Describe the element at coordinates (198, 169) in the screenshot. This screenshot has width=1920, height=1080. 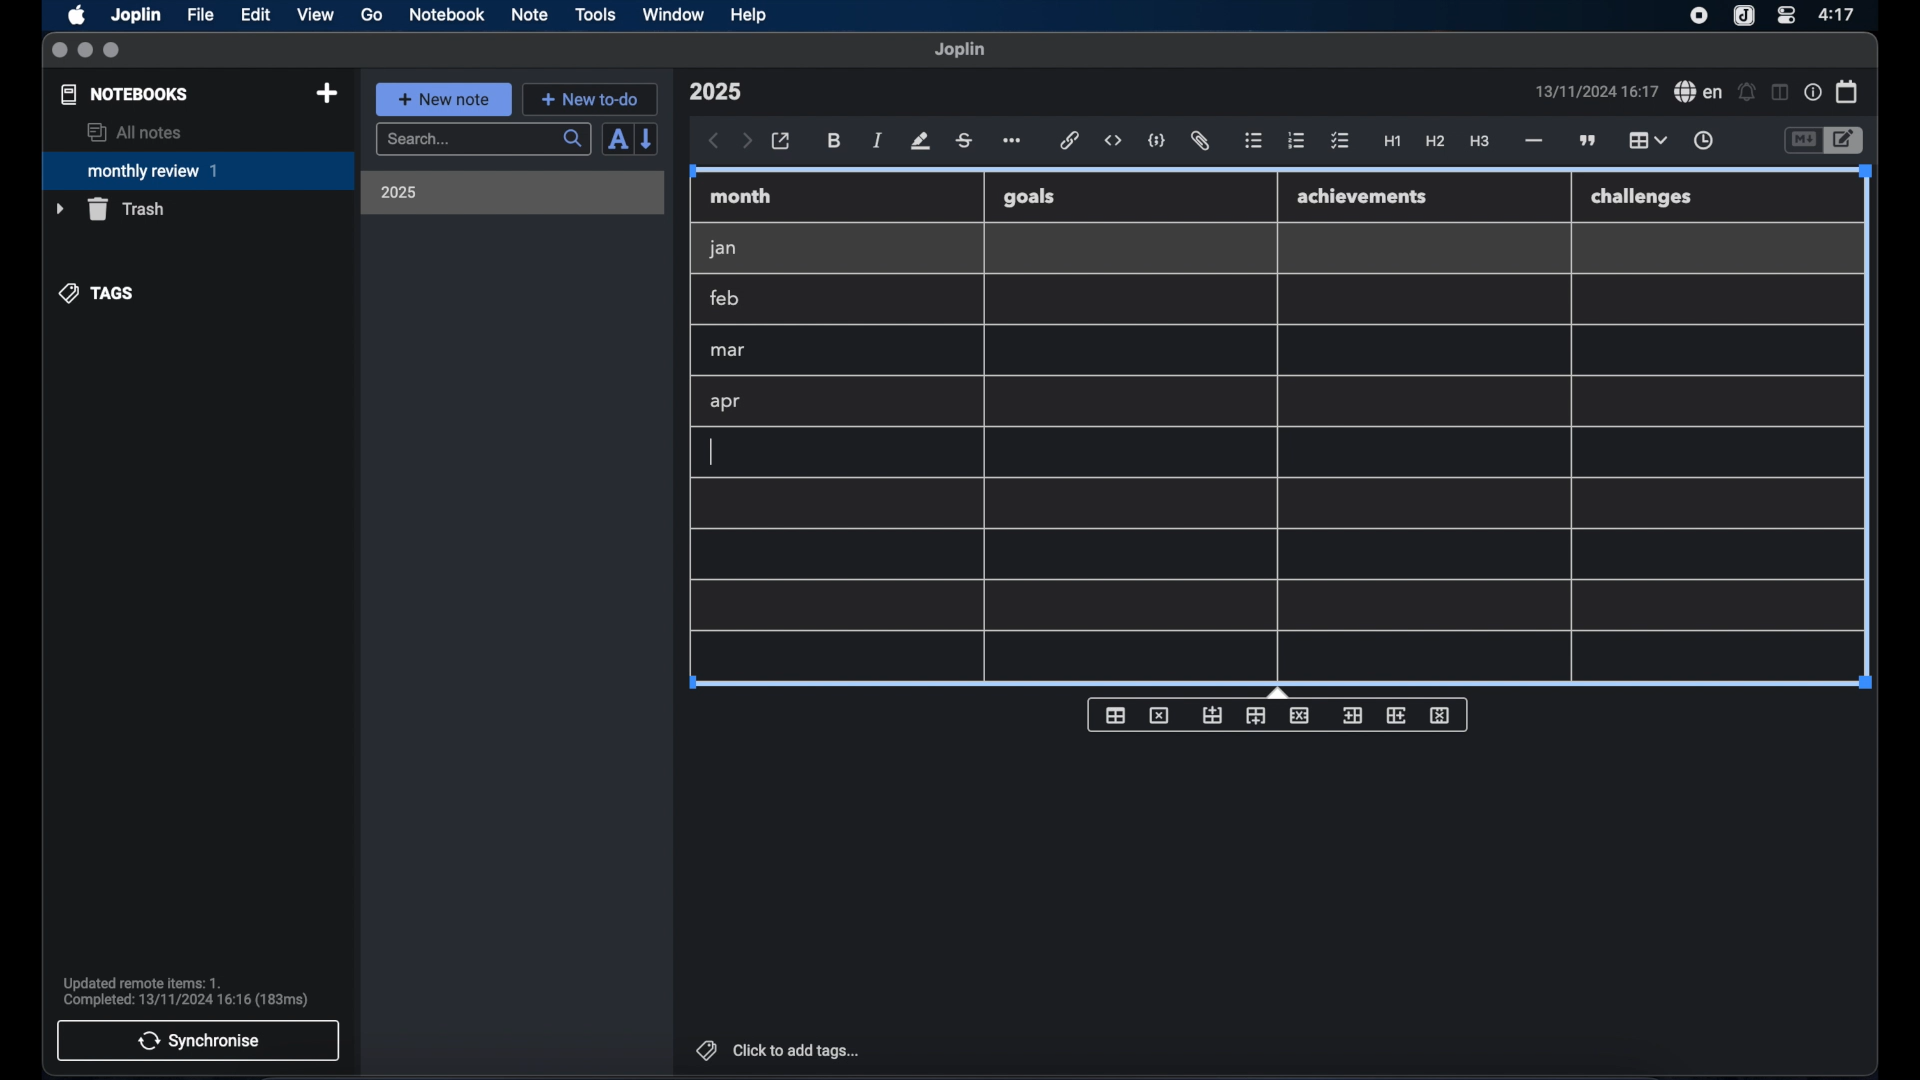
I see `monthly review` at that location.